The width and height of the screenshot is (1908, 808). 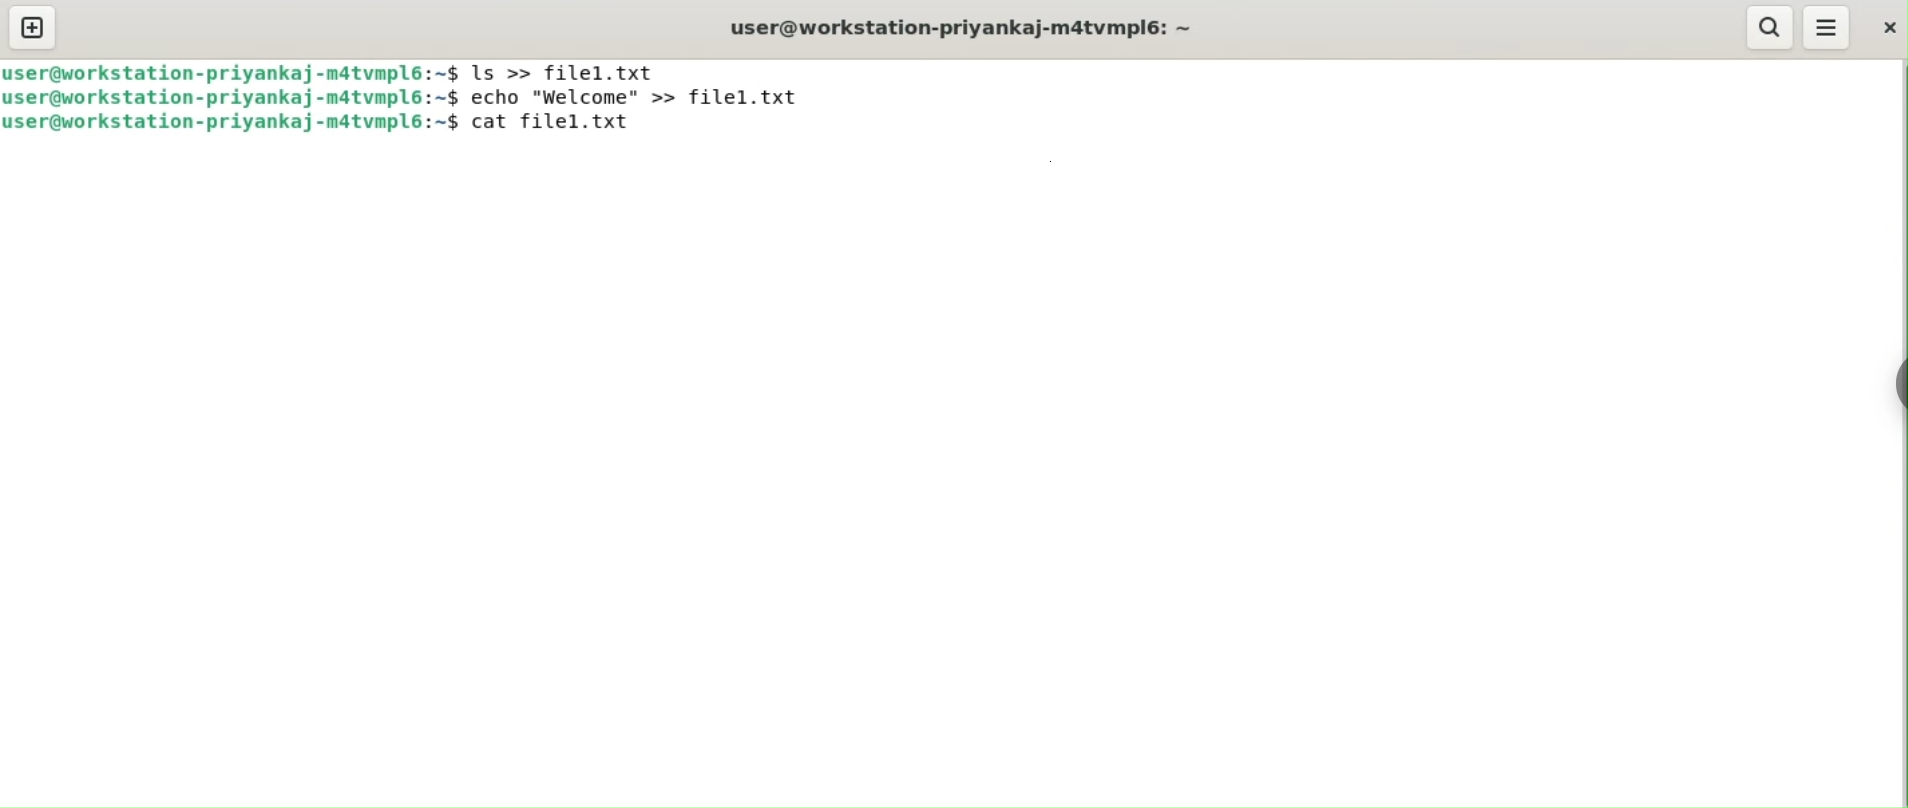 I want to click on user@workstation-priyankaj-m4tvmpl6: ~$, so click(x=230, y=126).